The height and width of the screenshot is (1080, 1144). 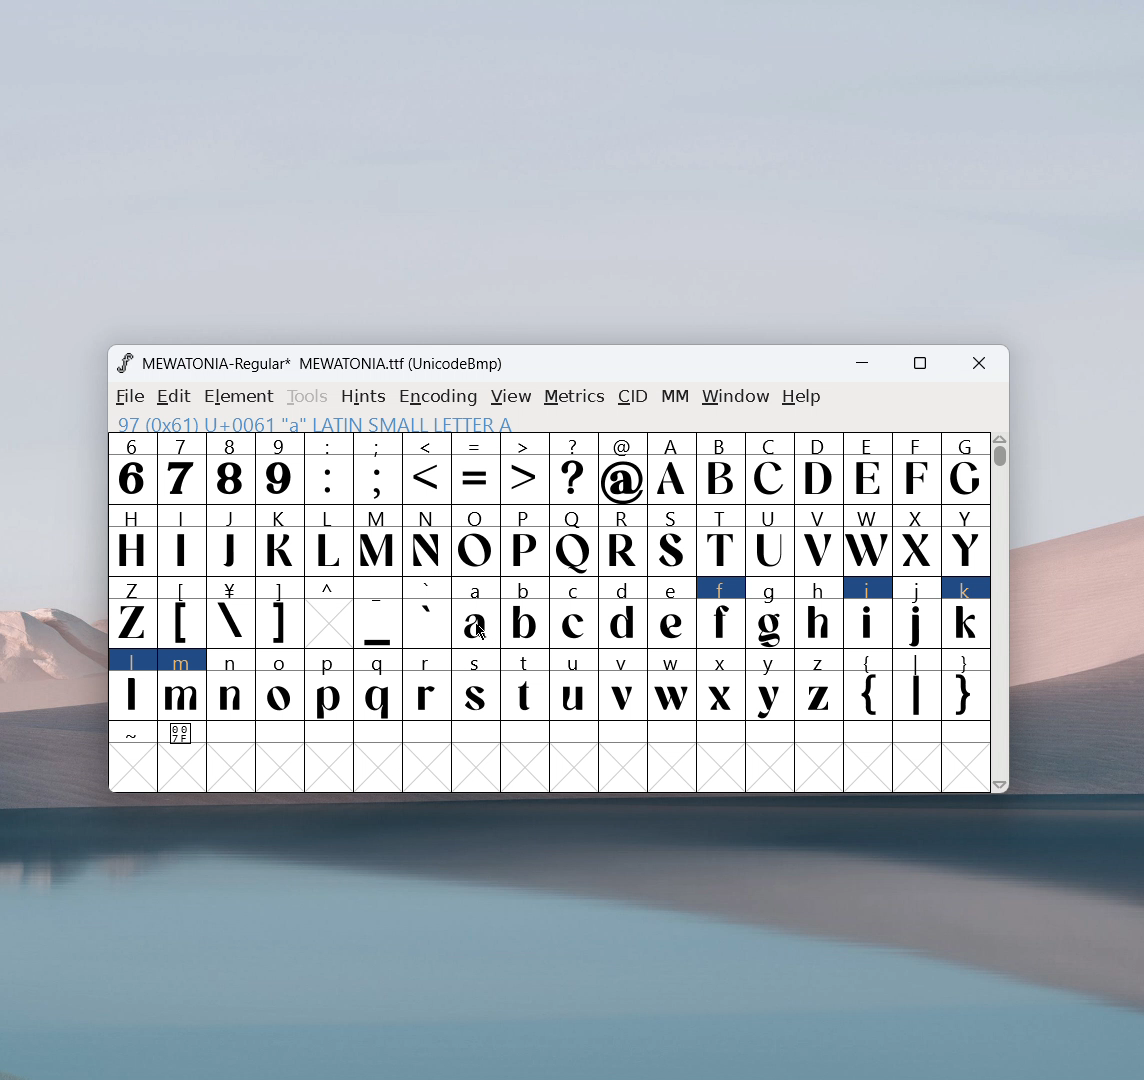 What do you see at coordinates (183, 736) in the screenshot?
I see `0 0 7 F` at bounding box center [183, 736].